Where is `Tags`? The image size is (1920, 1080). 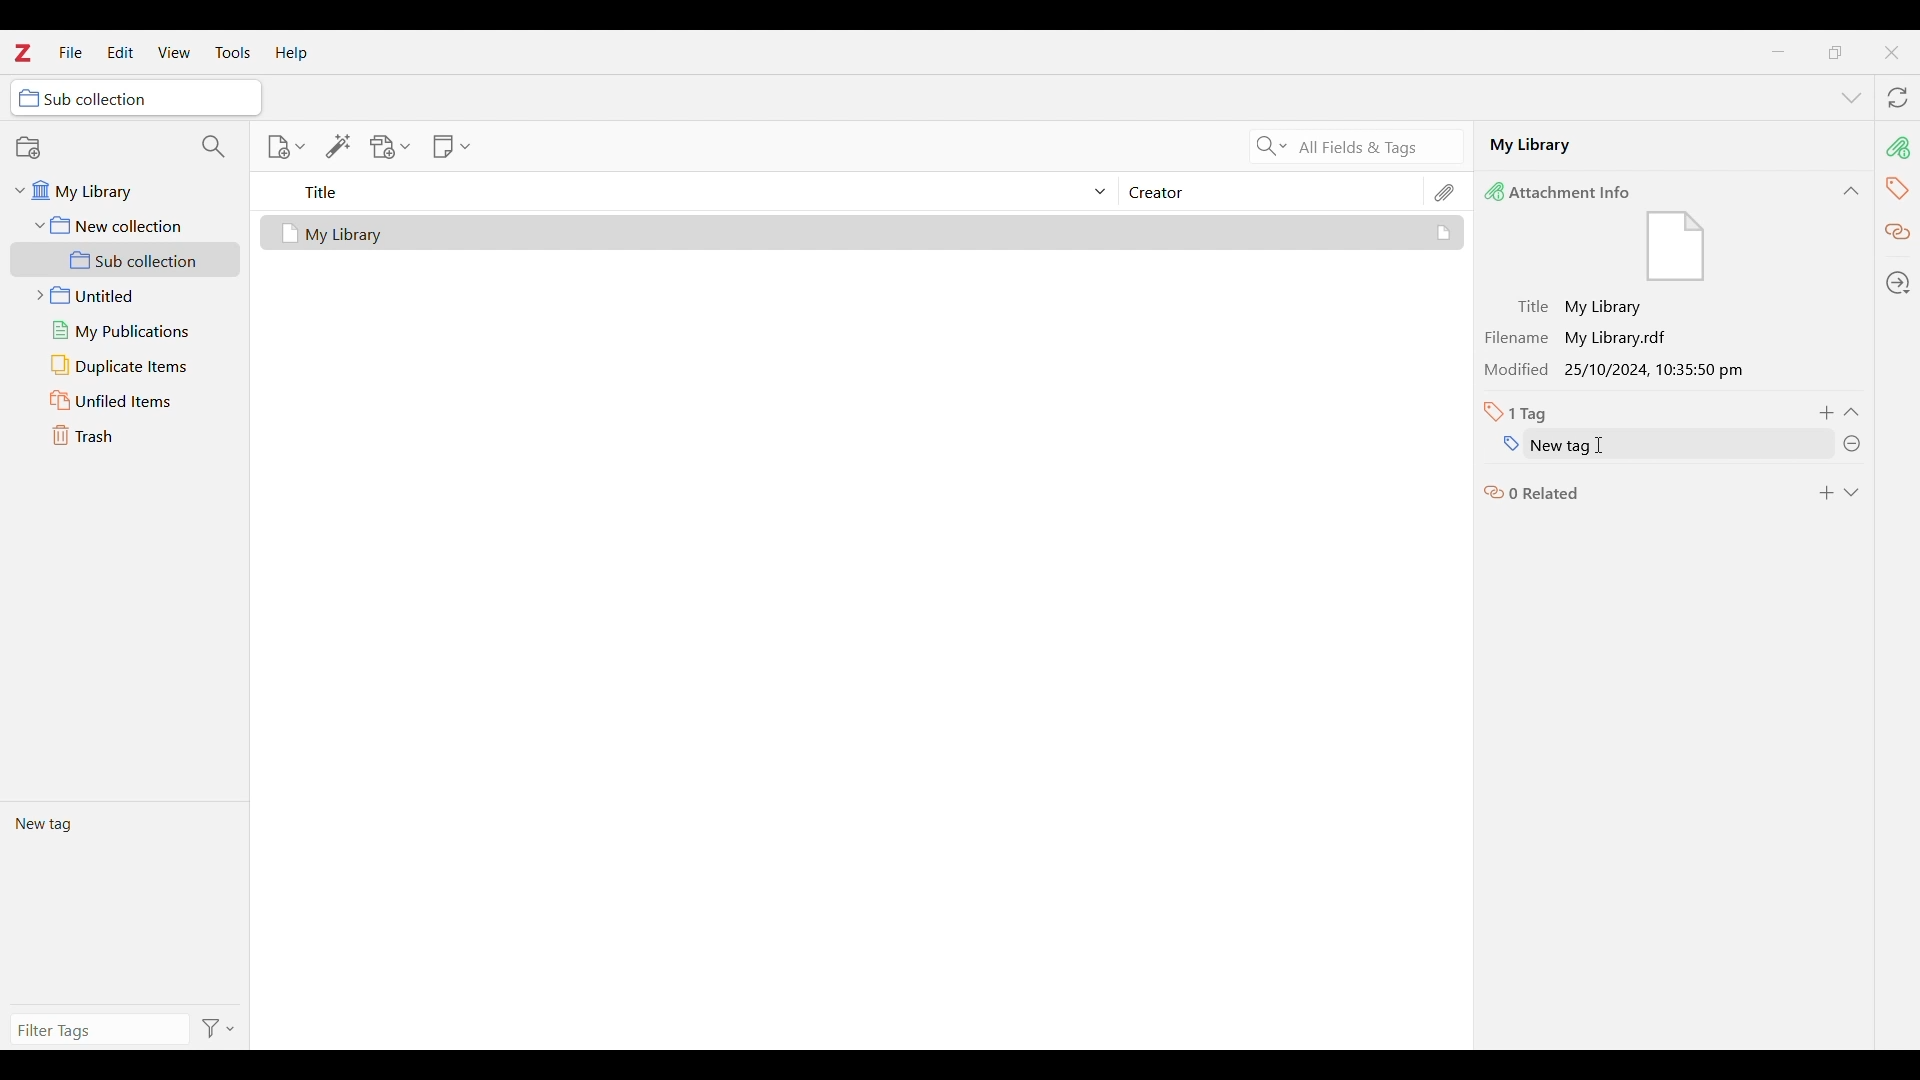 Tags is located at coordinates (1899, 190).